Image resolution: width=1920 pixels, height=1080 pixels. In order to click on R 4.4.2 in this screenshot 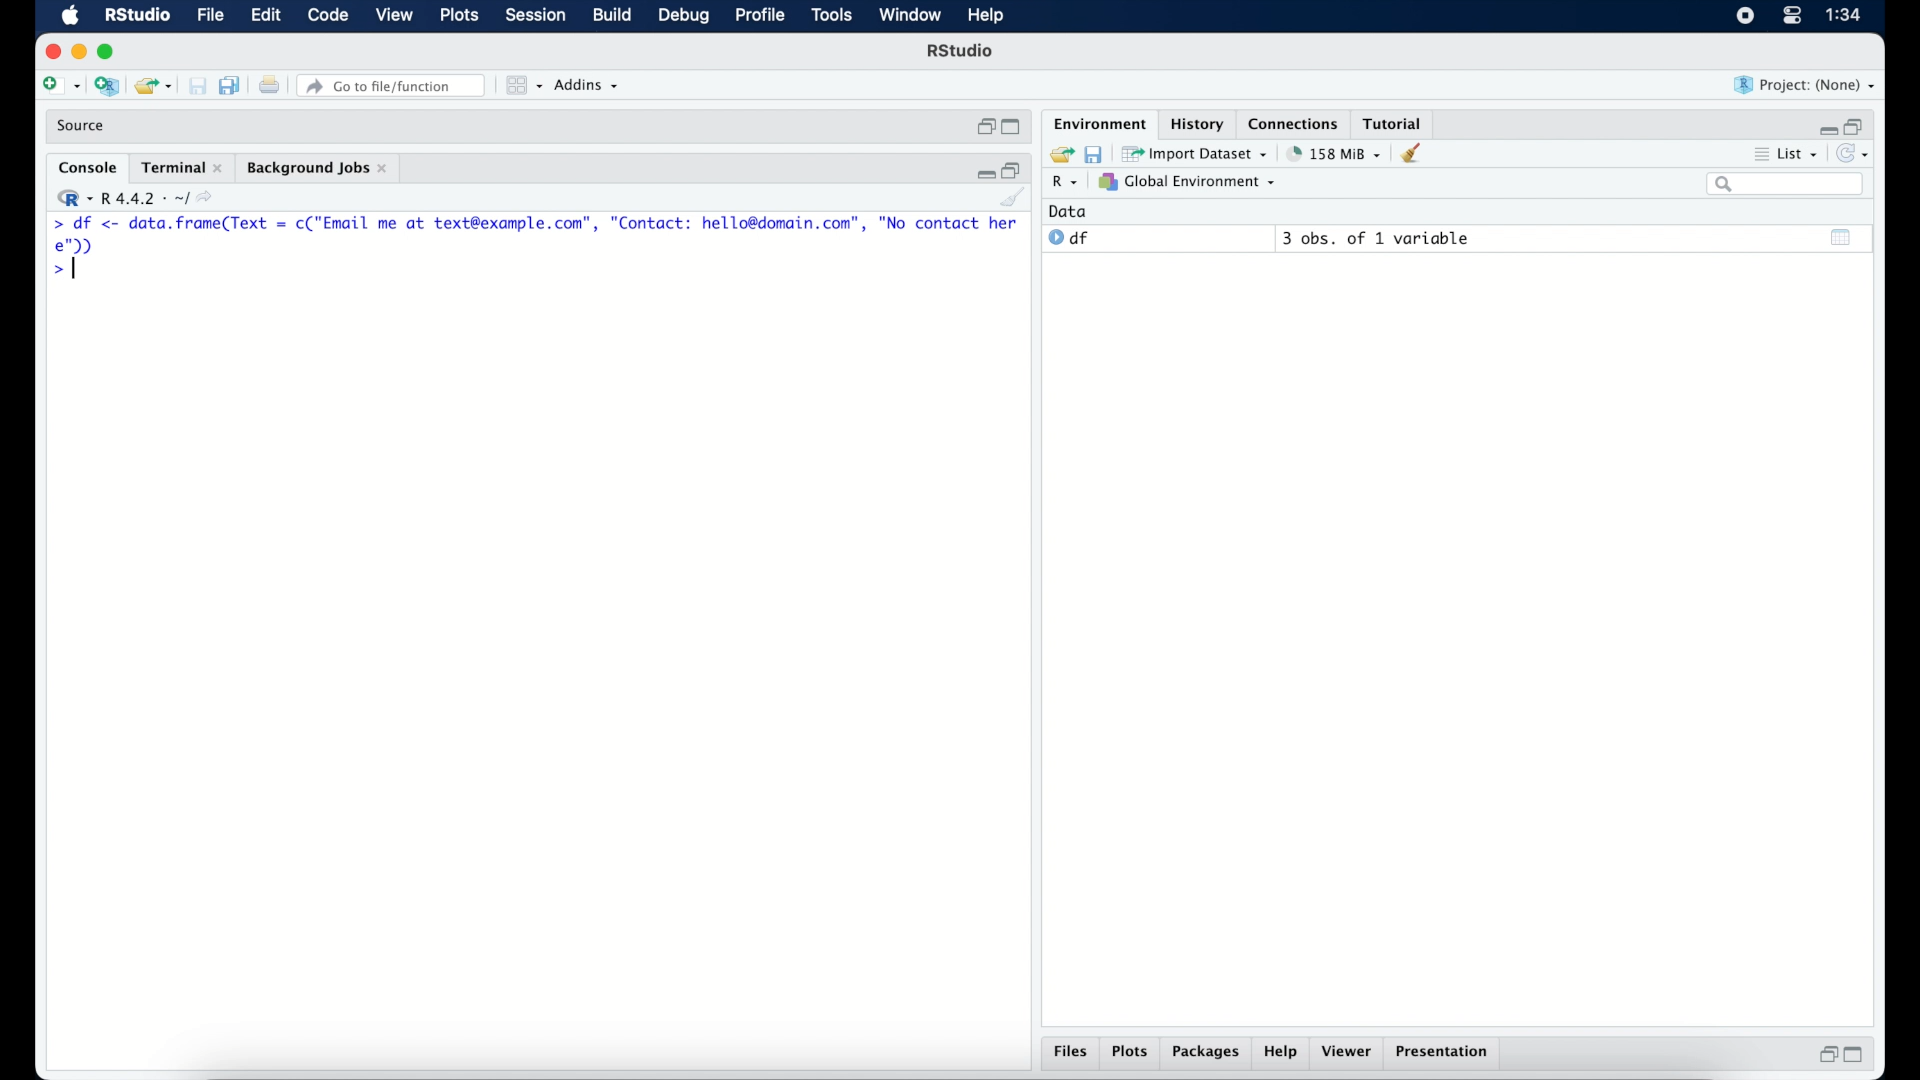, I will do `click(139, 198)`.